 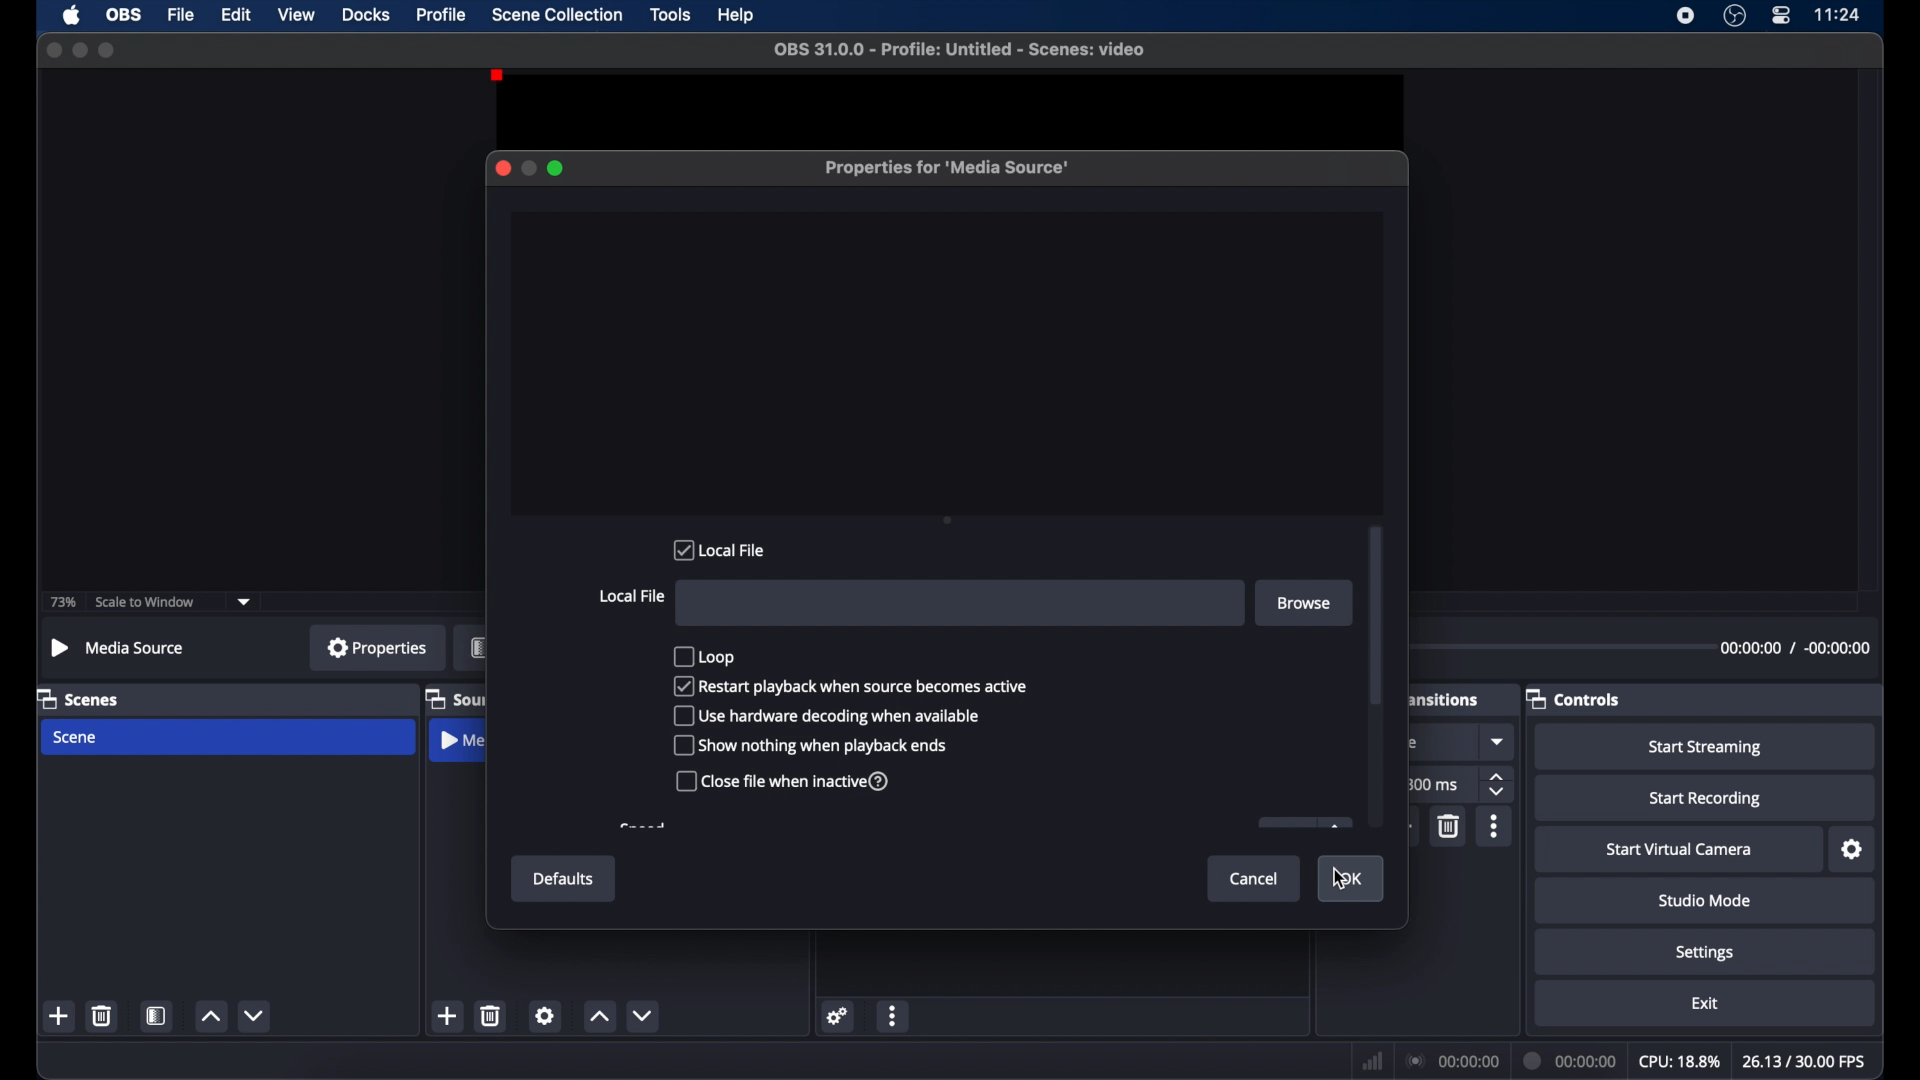 I want to click on browse, so click(x=1306, y=603).